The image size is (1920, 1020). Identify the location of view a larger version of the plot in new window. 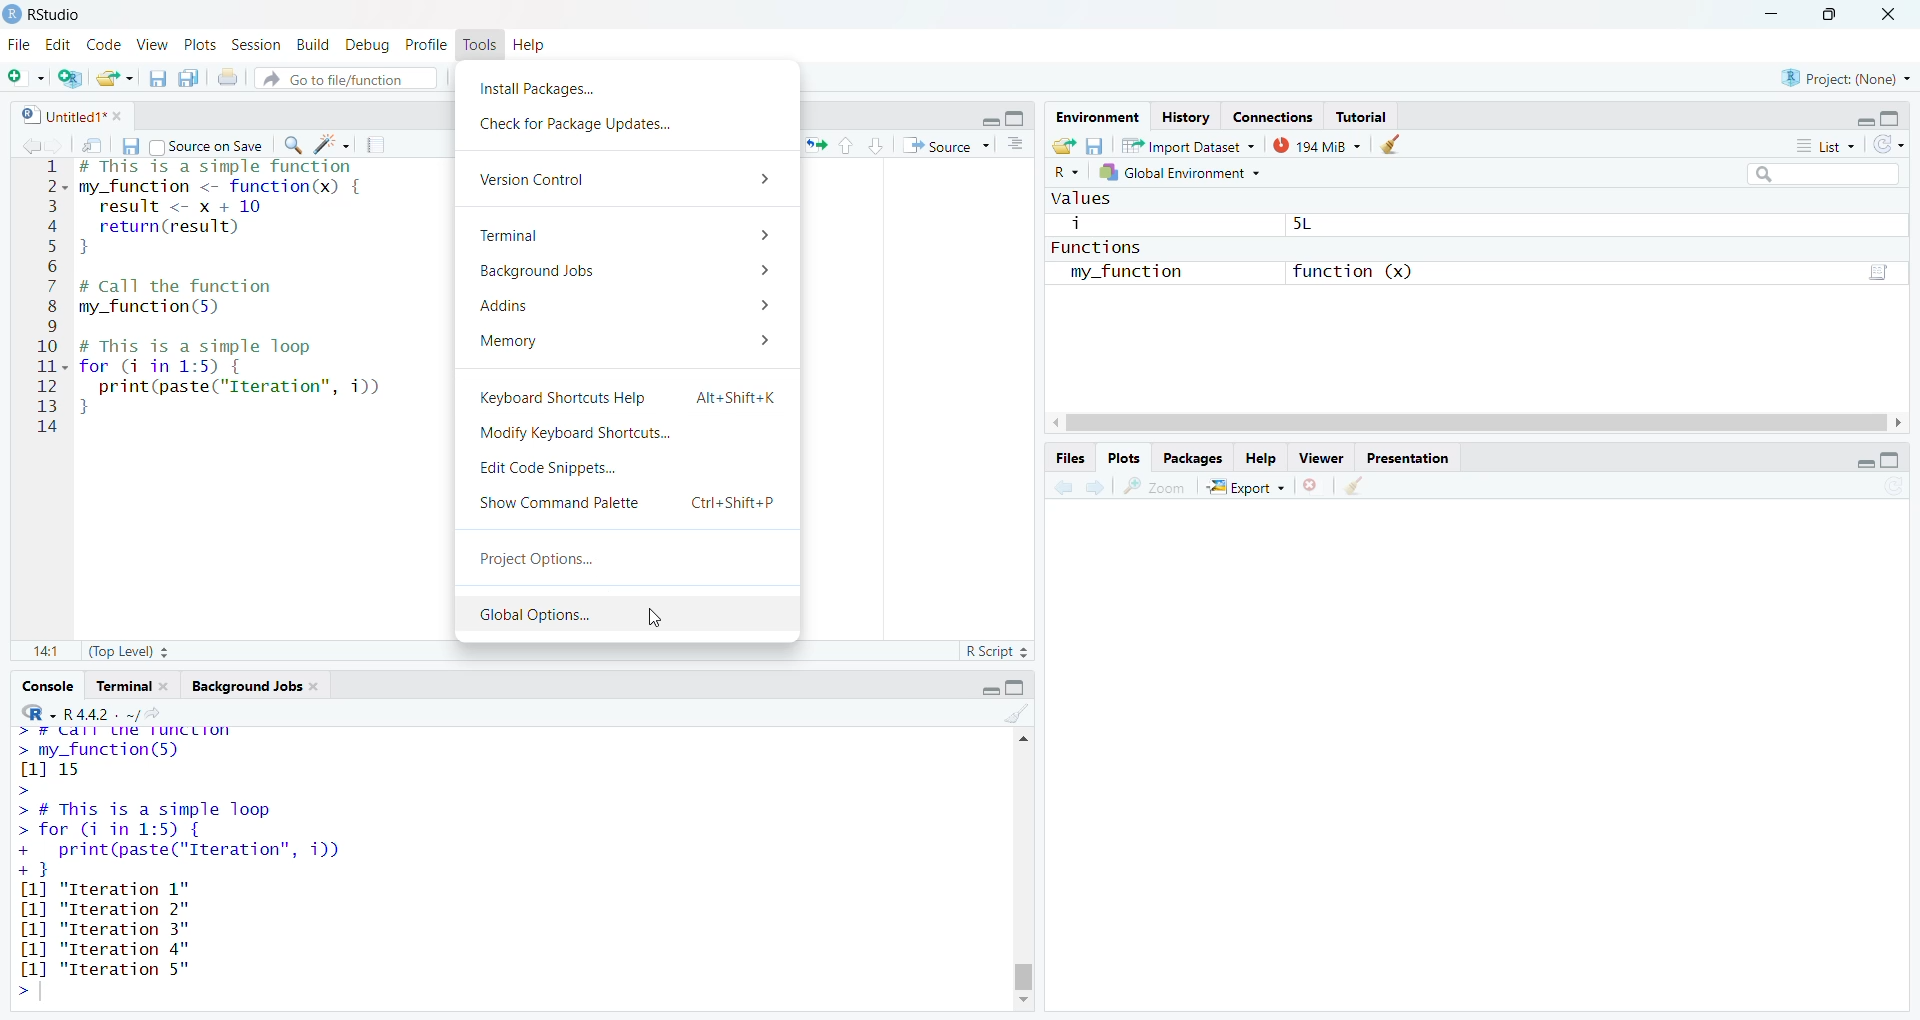
(1160, 487).